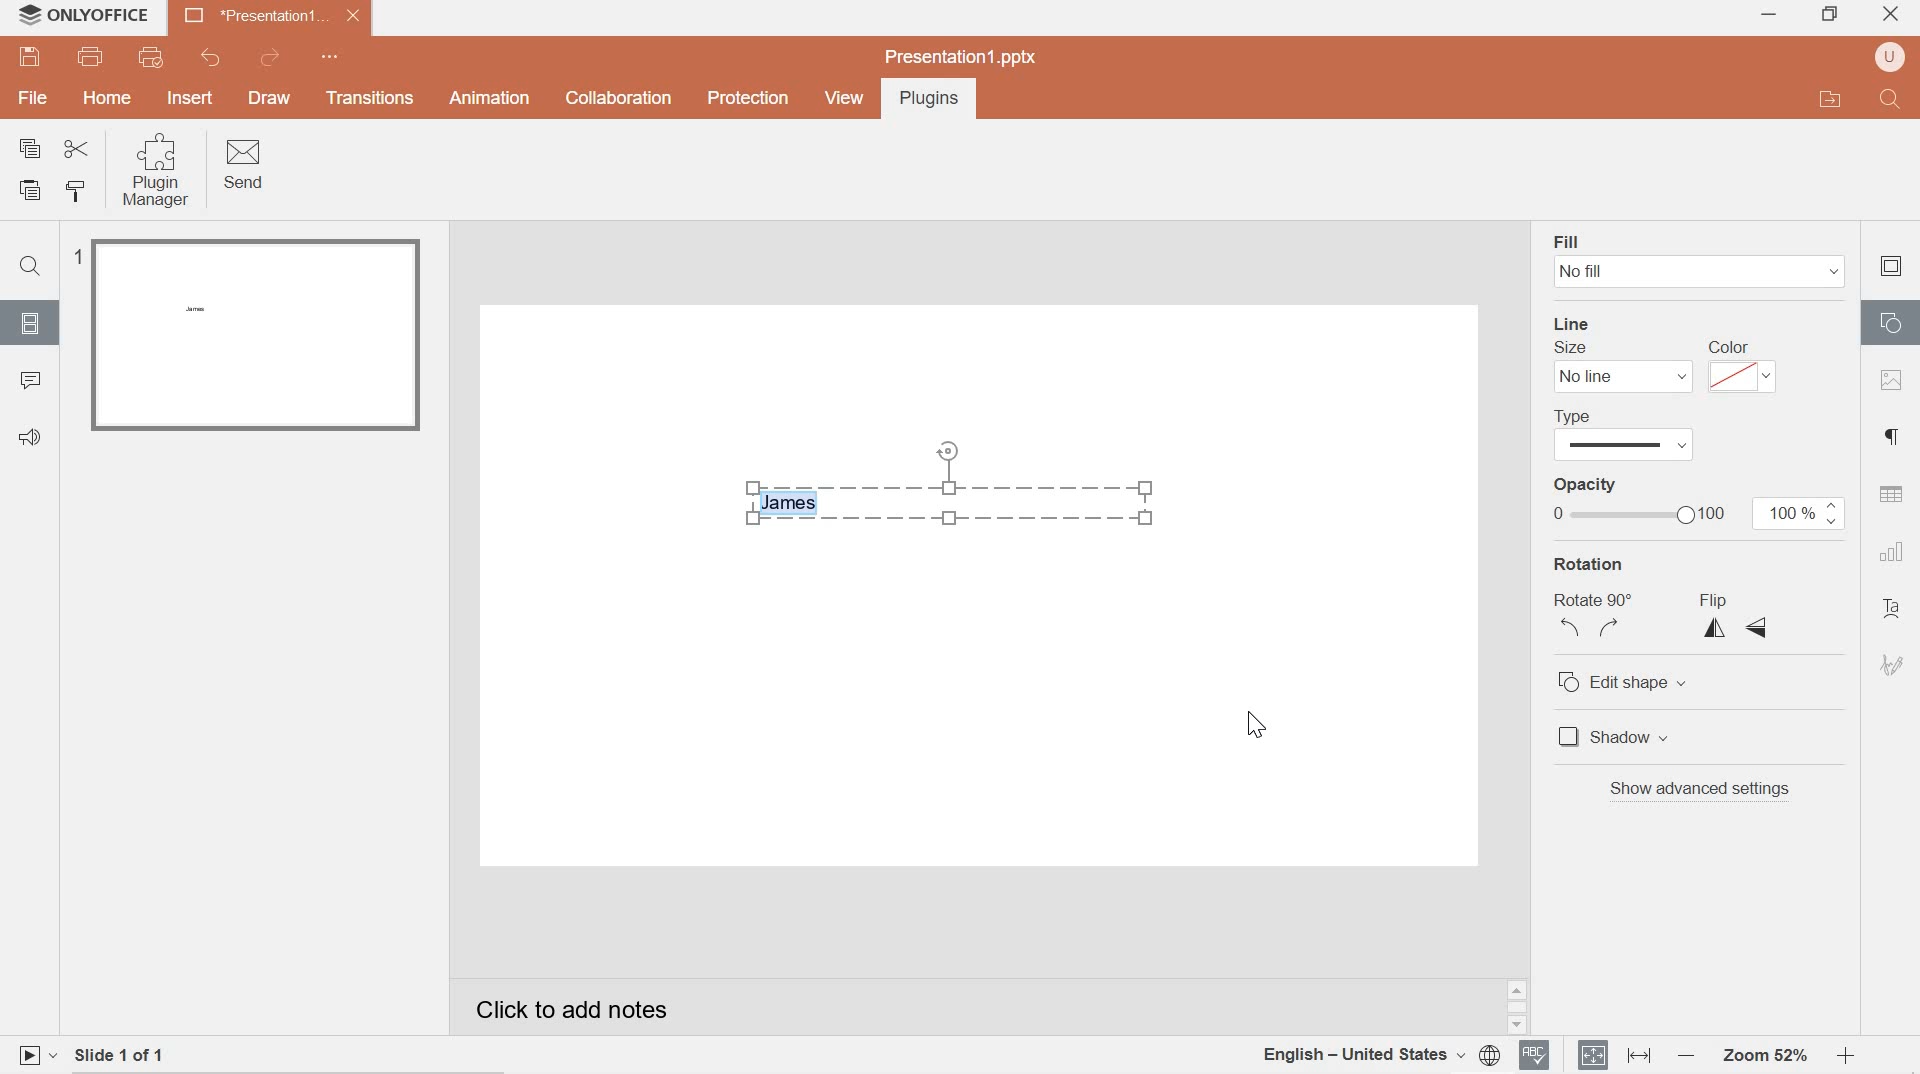  What do you see at coordinates (1637, 1056) in the screenshot?
I see `fit to width` at bounding box center [1637, 1056].